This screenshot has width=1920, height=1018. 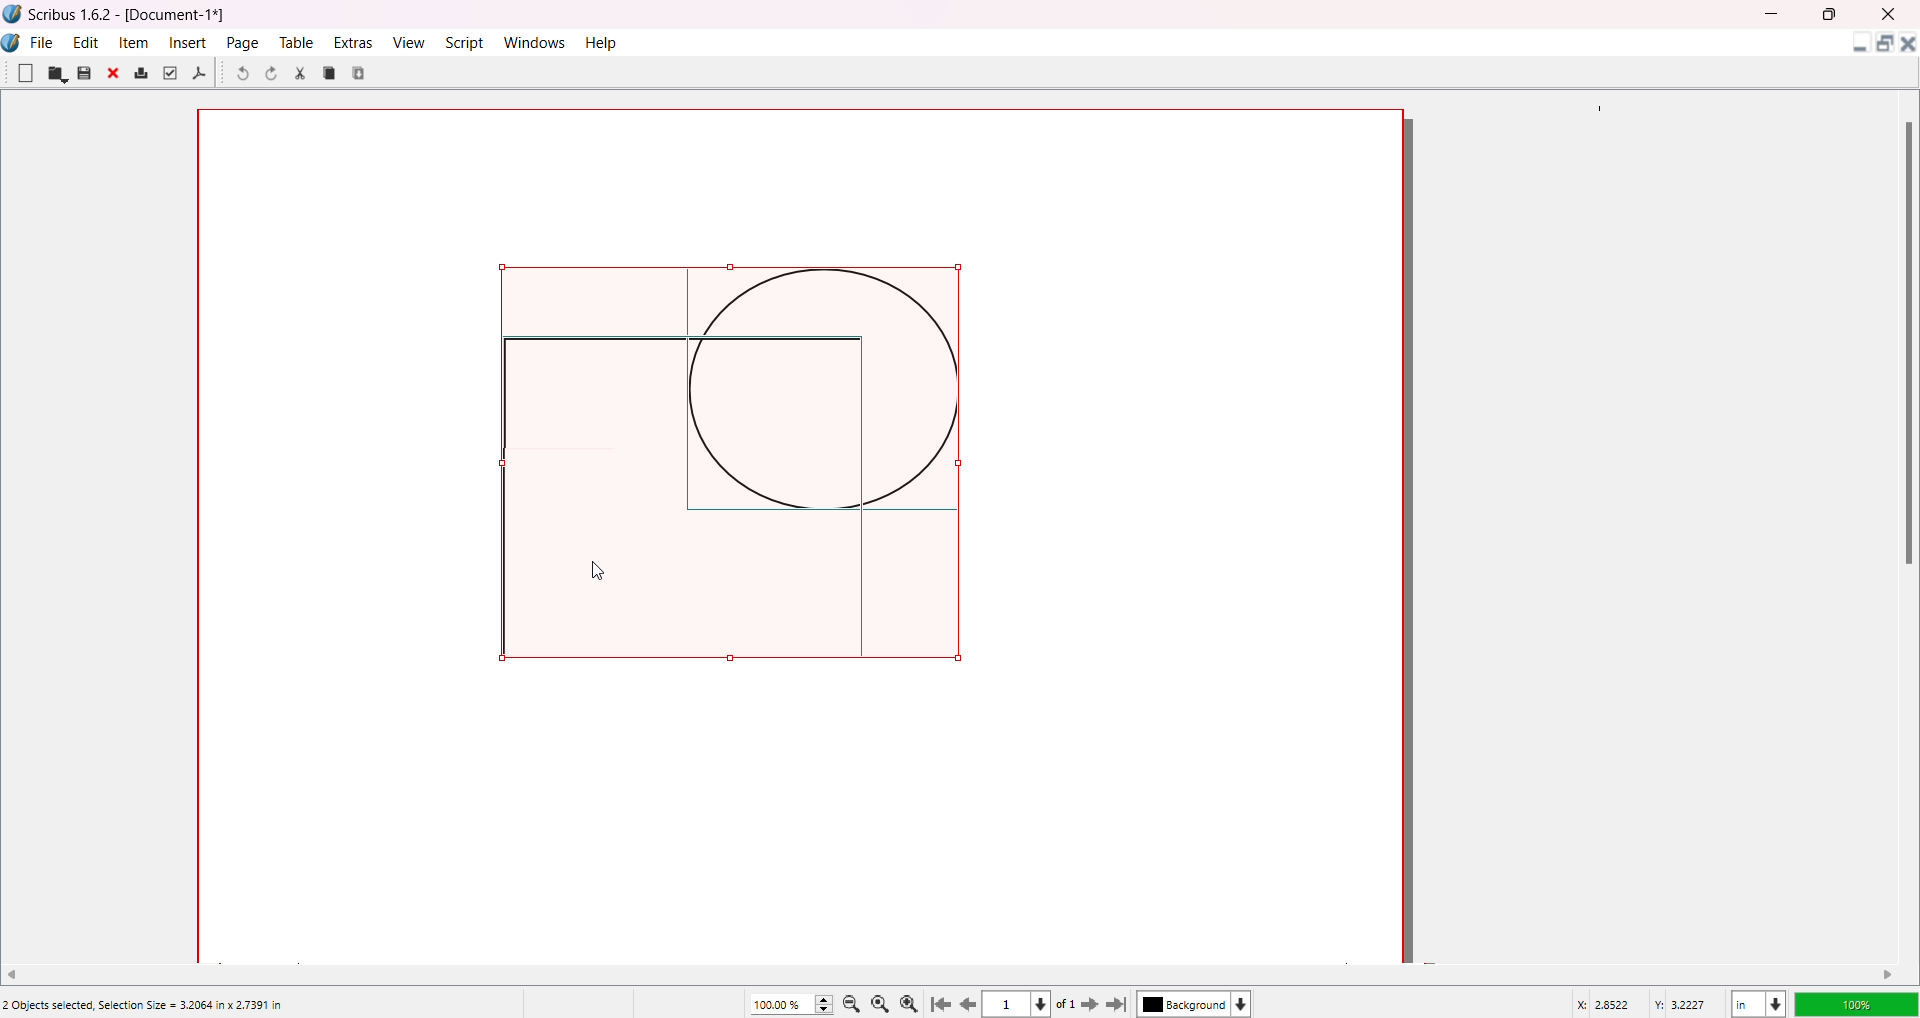 What do you see at coordinates (86, 41) in the screenshot?
I see `Edit` at bounding box center [86, 41].